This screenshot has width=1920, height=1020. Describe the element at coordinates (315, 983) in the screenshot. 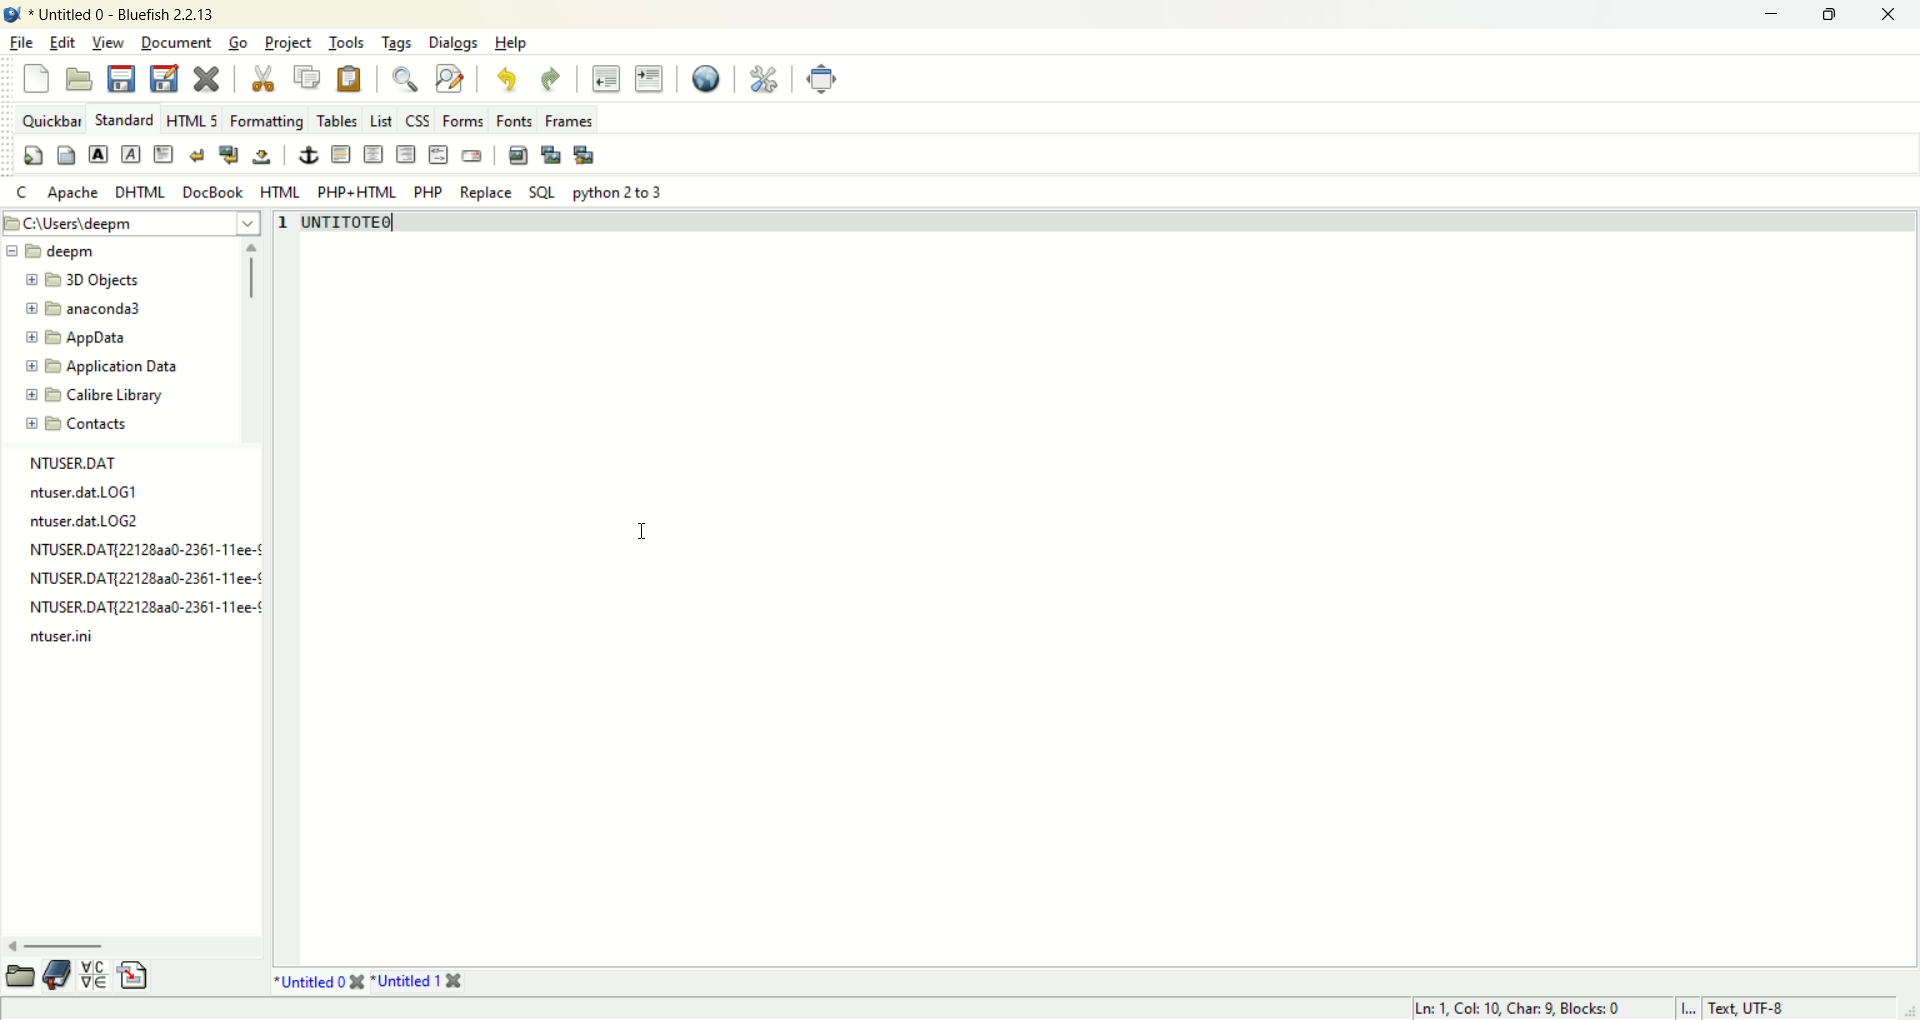

I see `untitle0` at that location.